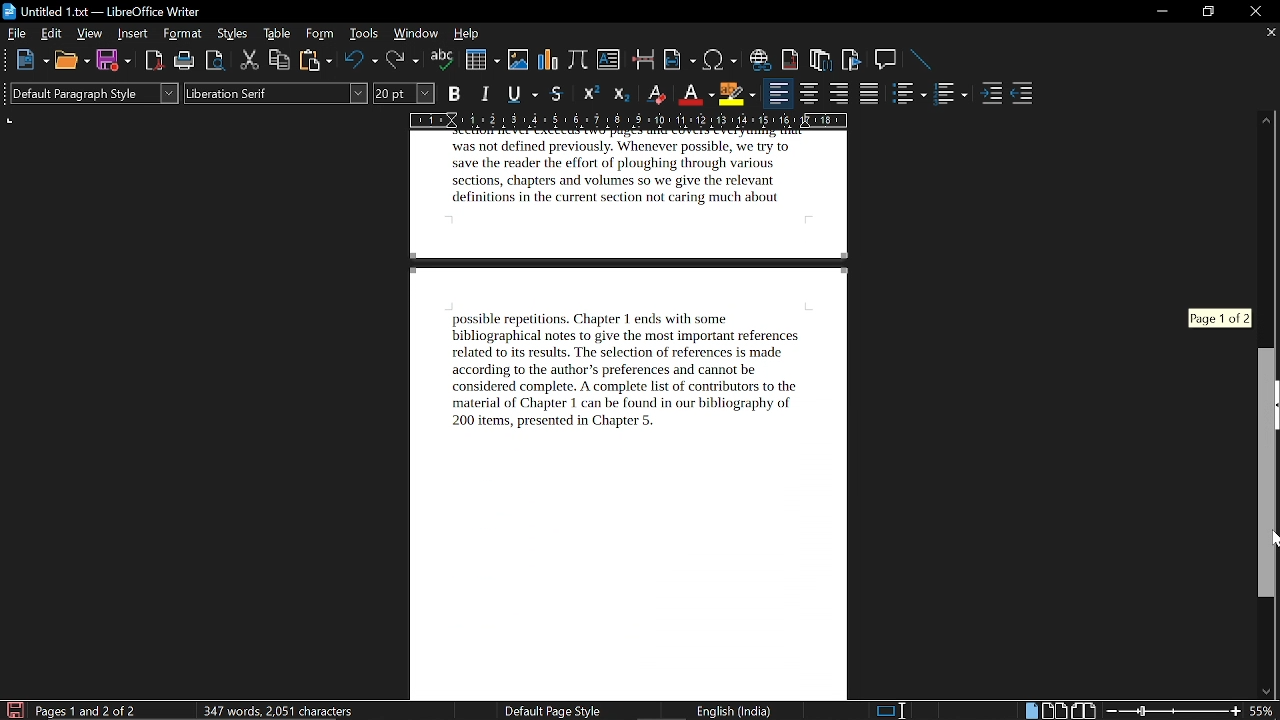  What do you see at coordinates (762, 61) in the screenshot?
I see `insert hyperlink` at bounding box center [762, 61].